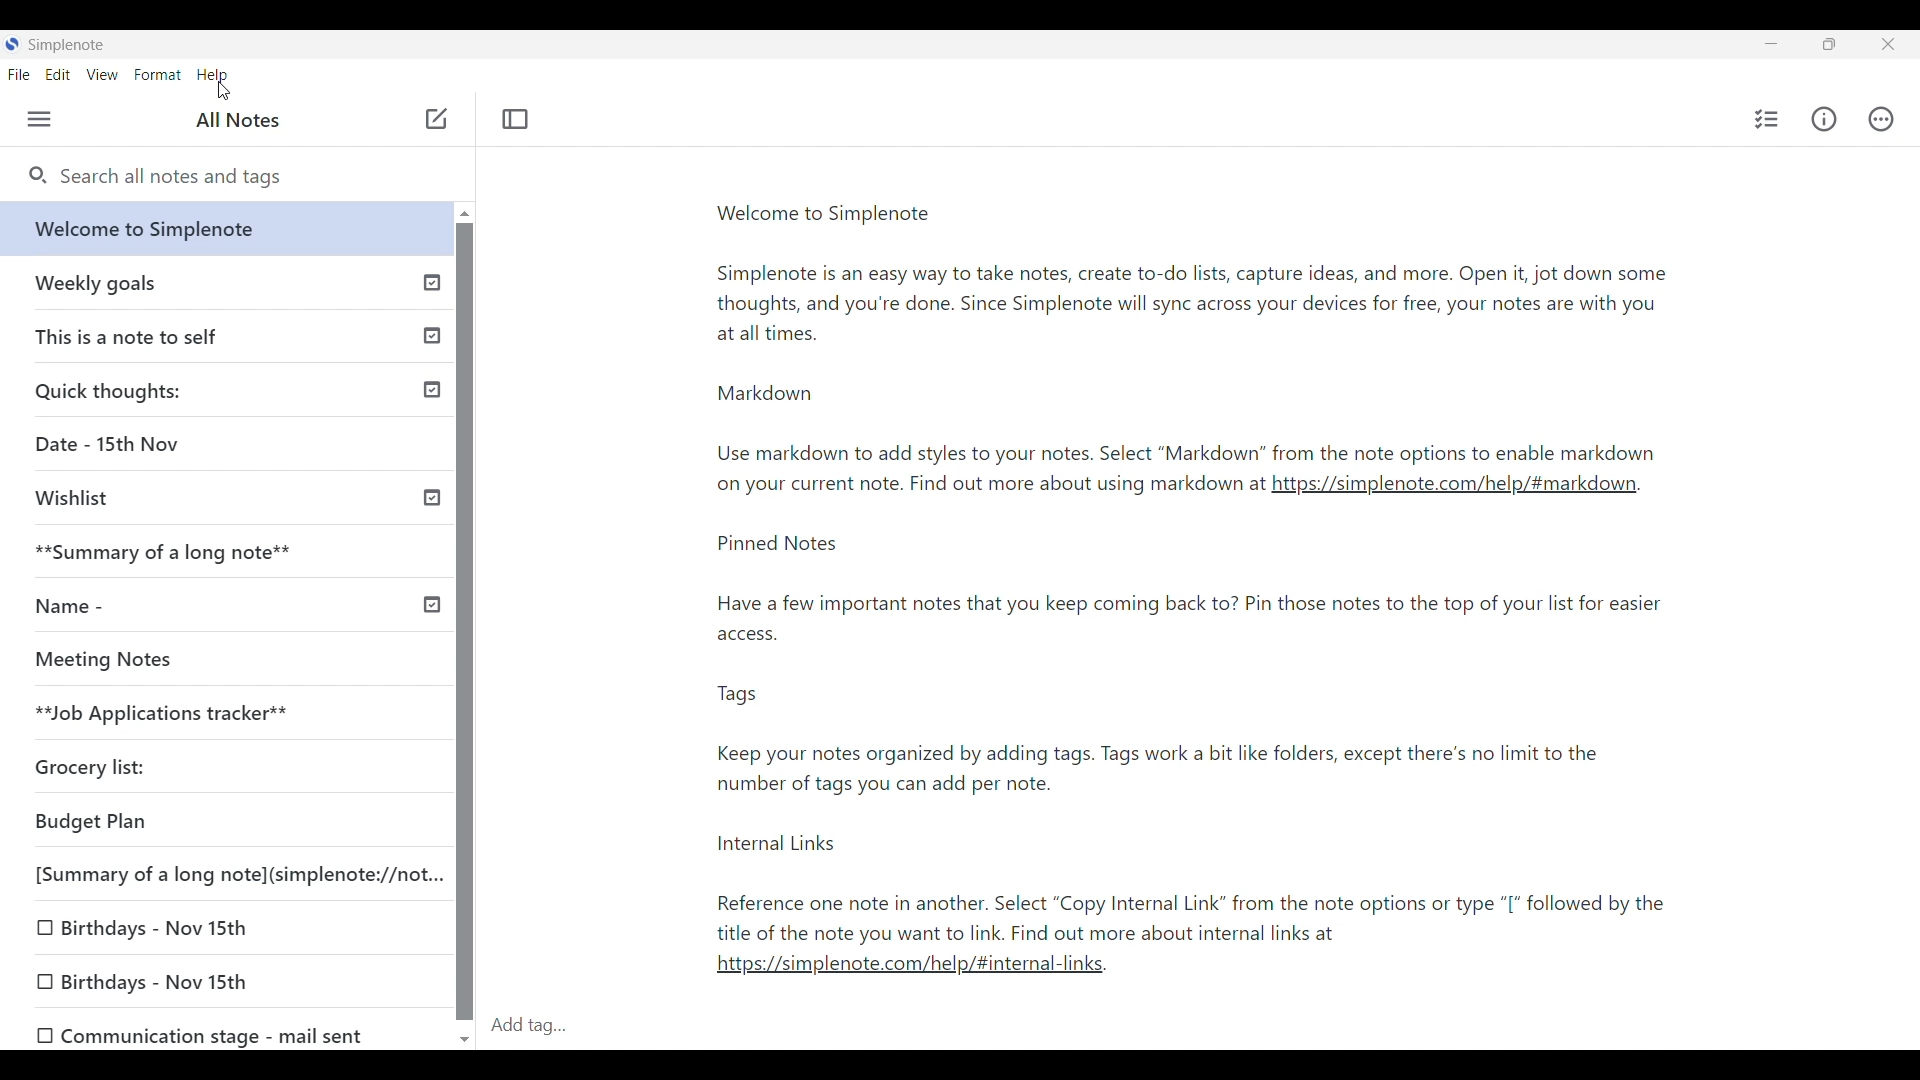 This screenshot has height=1080, width=1920. Describe the element at coordinates (1824, 118) in the screenshot. I see `Info` at that location.